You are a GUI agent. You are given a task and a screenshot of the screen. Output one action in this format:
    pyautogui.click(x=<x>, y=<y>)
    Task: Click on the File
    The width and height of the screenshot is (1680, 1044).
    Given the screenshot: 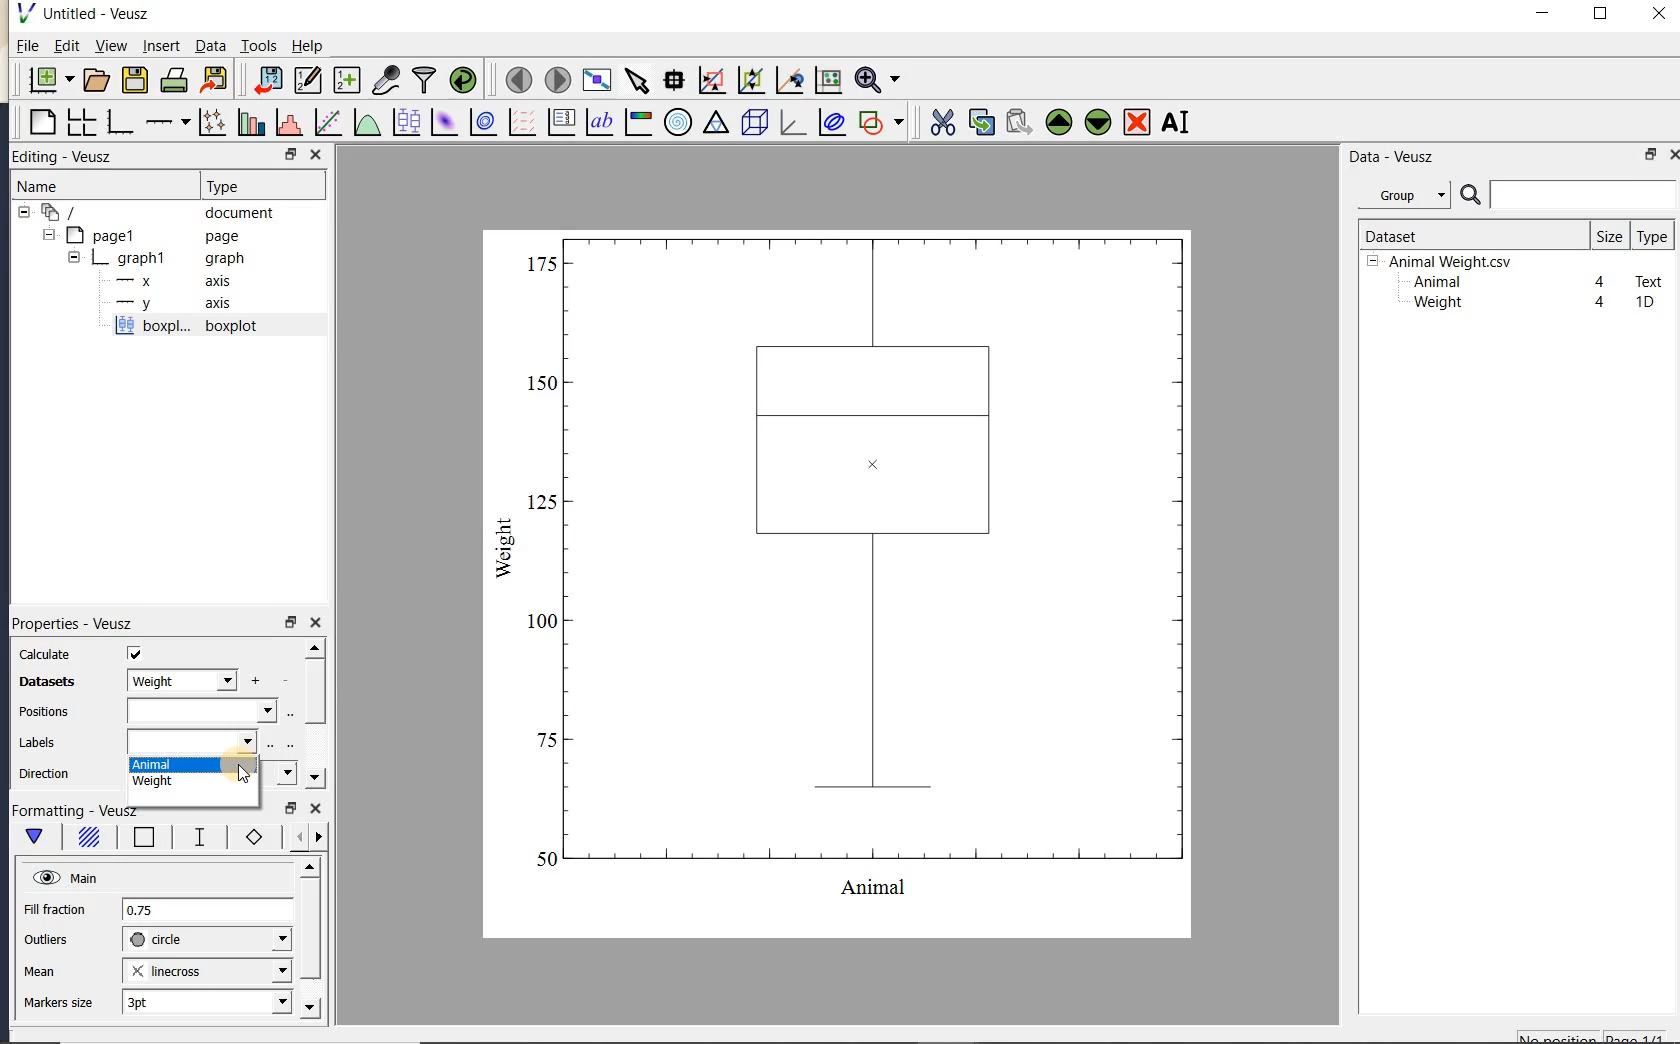 What is the action you would take?
    pyautogui.click(x=28, y=46)
    